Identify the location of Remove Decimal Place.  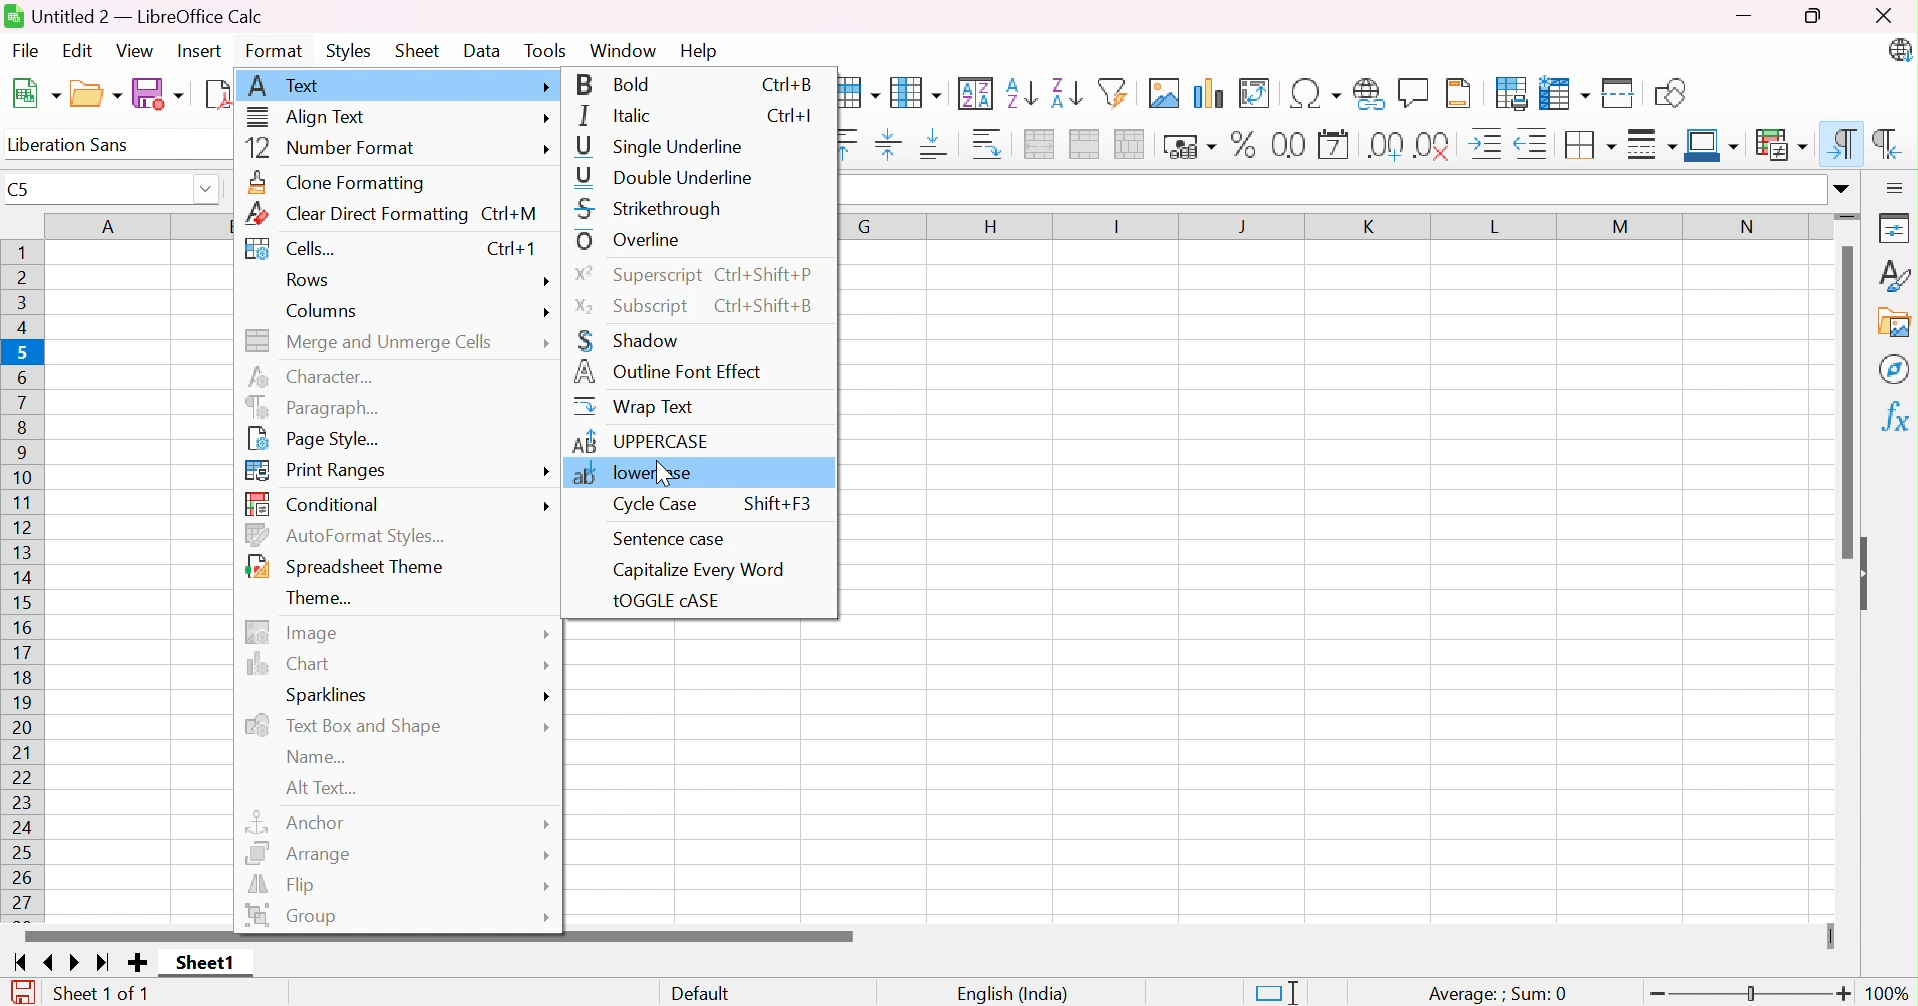
(1433, 146).